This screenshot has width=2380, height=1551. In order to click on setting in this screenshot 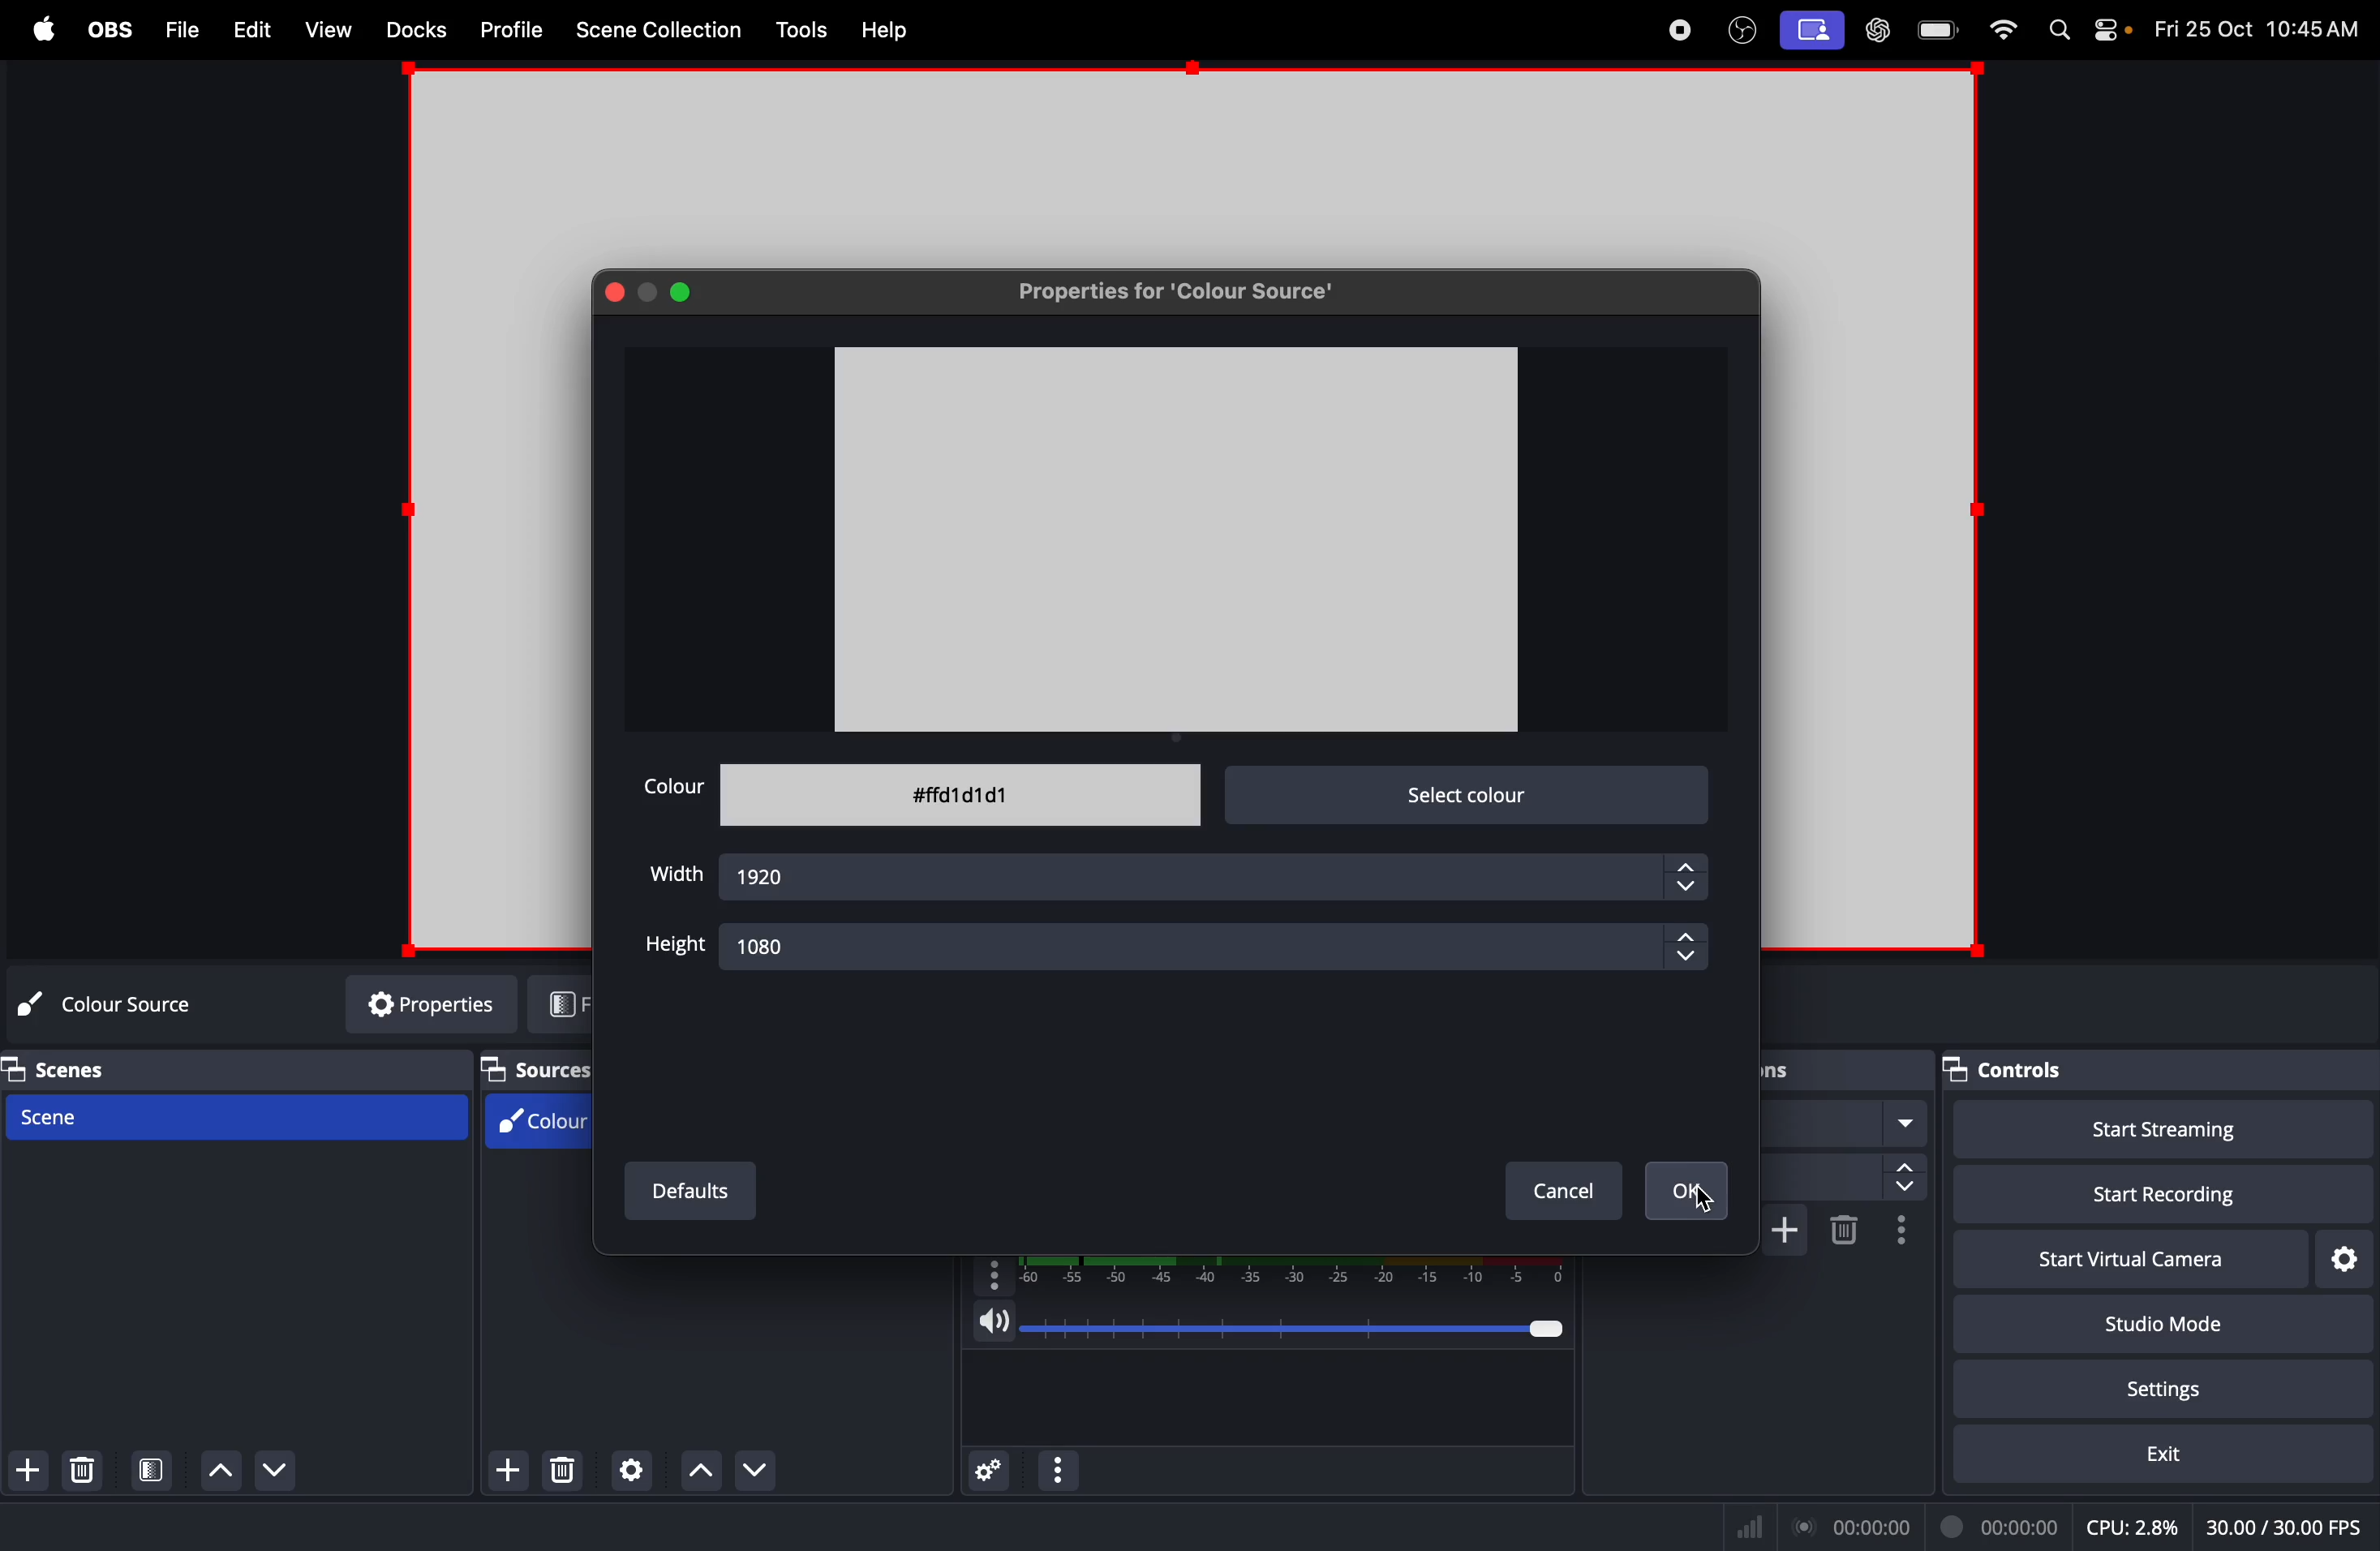, I will do `click(2184, 1385)`.